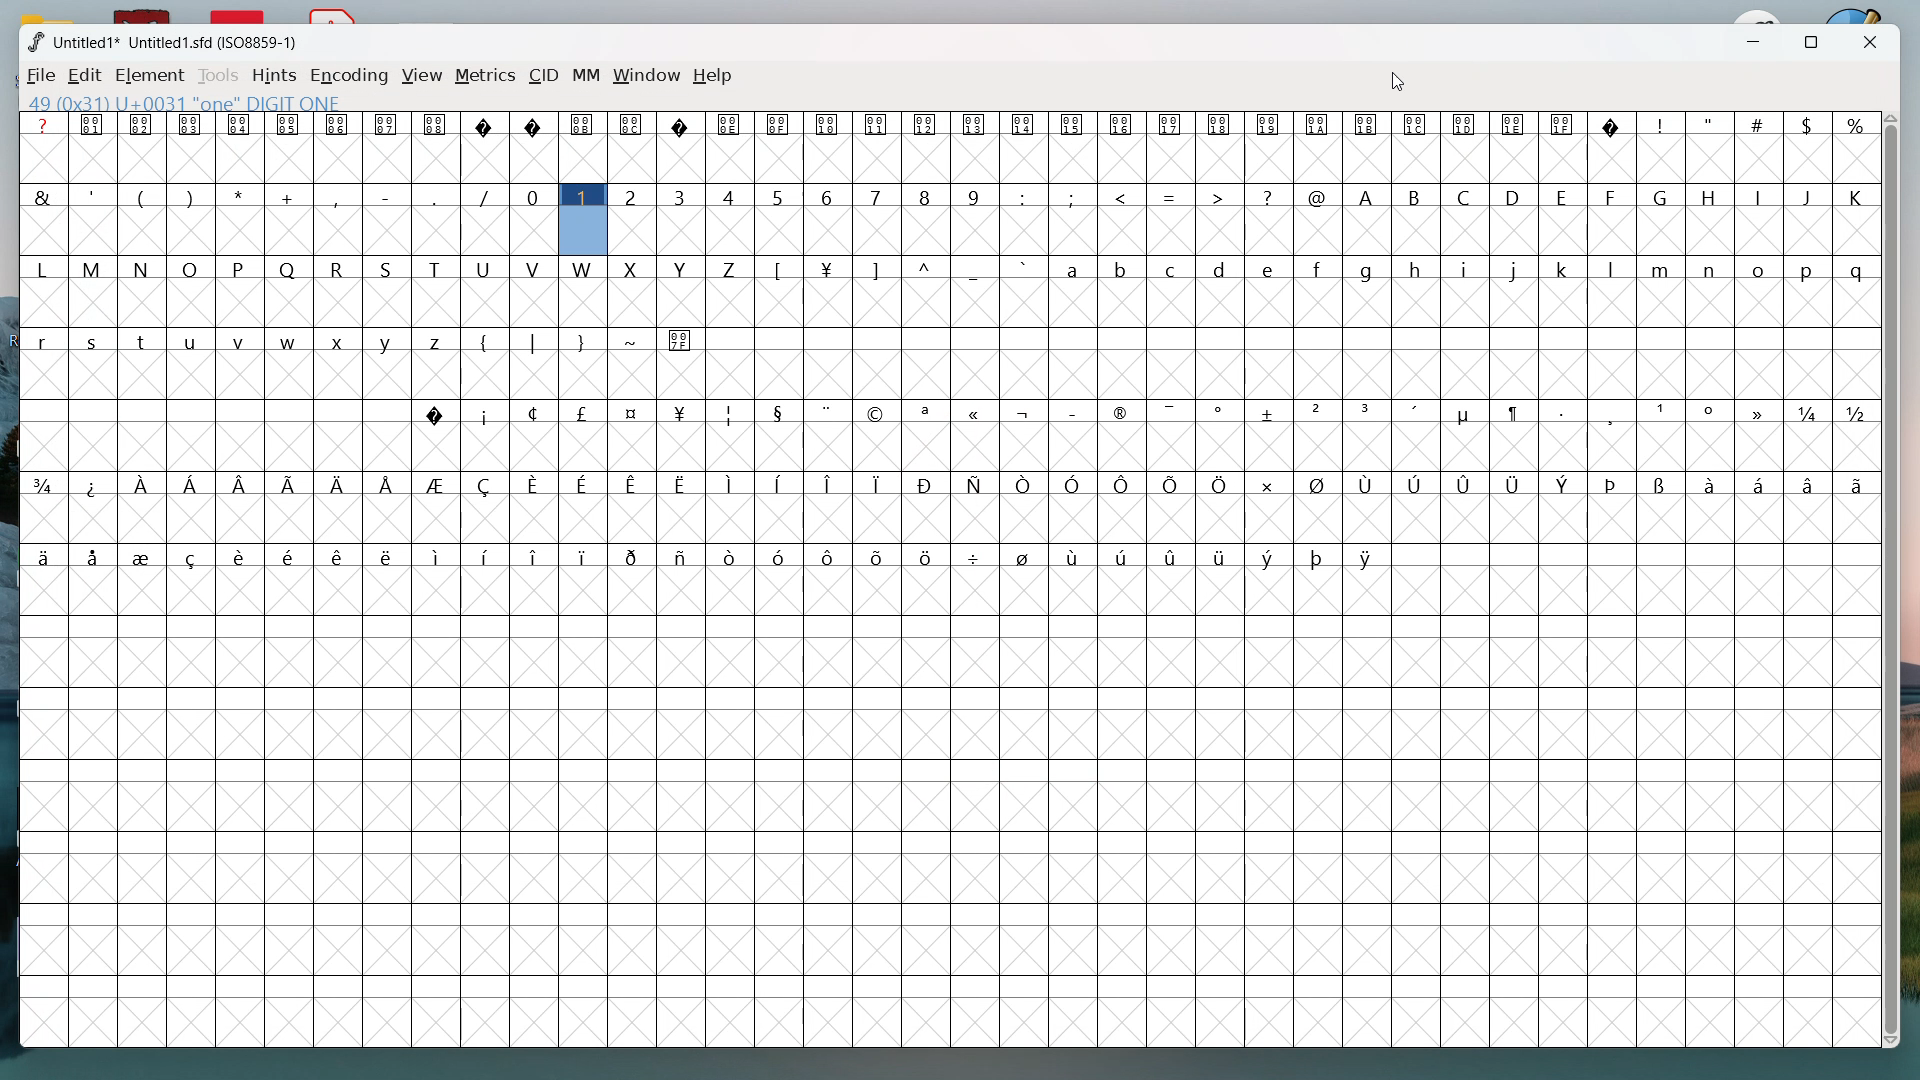 The height and width of the screenshot is (1080, 1920). What do you see at coordinates (975, 196) in the screenshot?
I see `9` at bounding box center [975, 196].